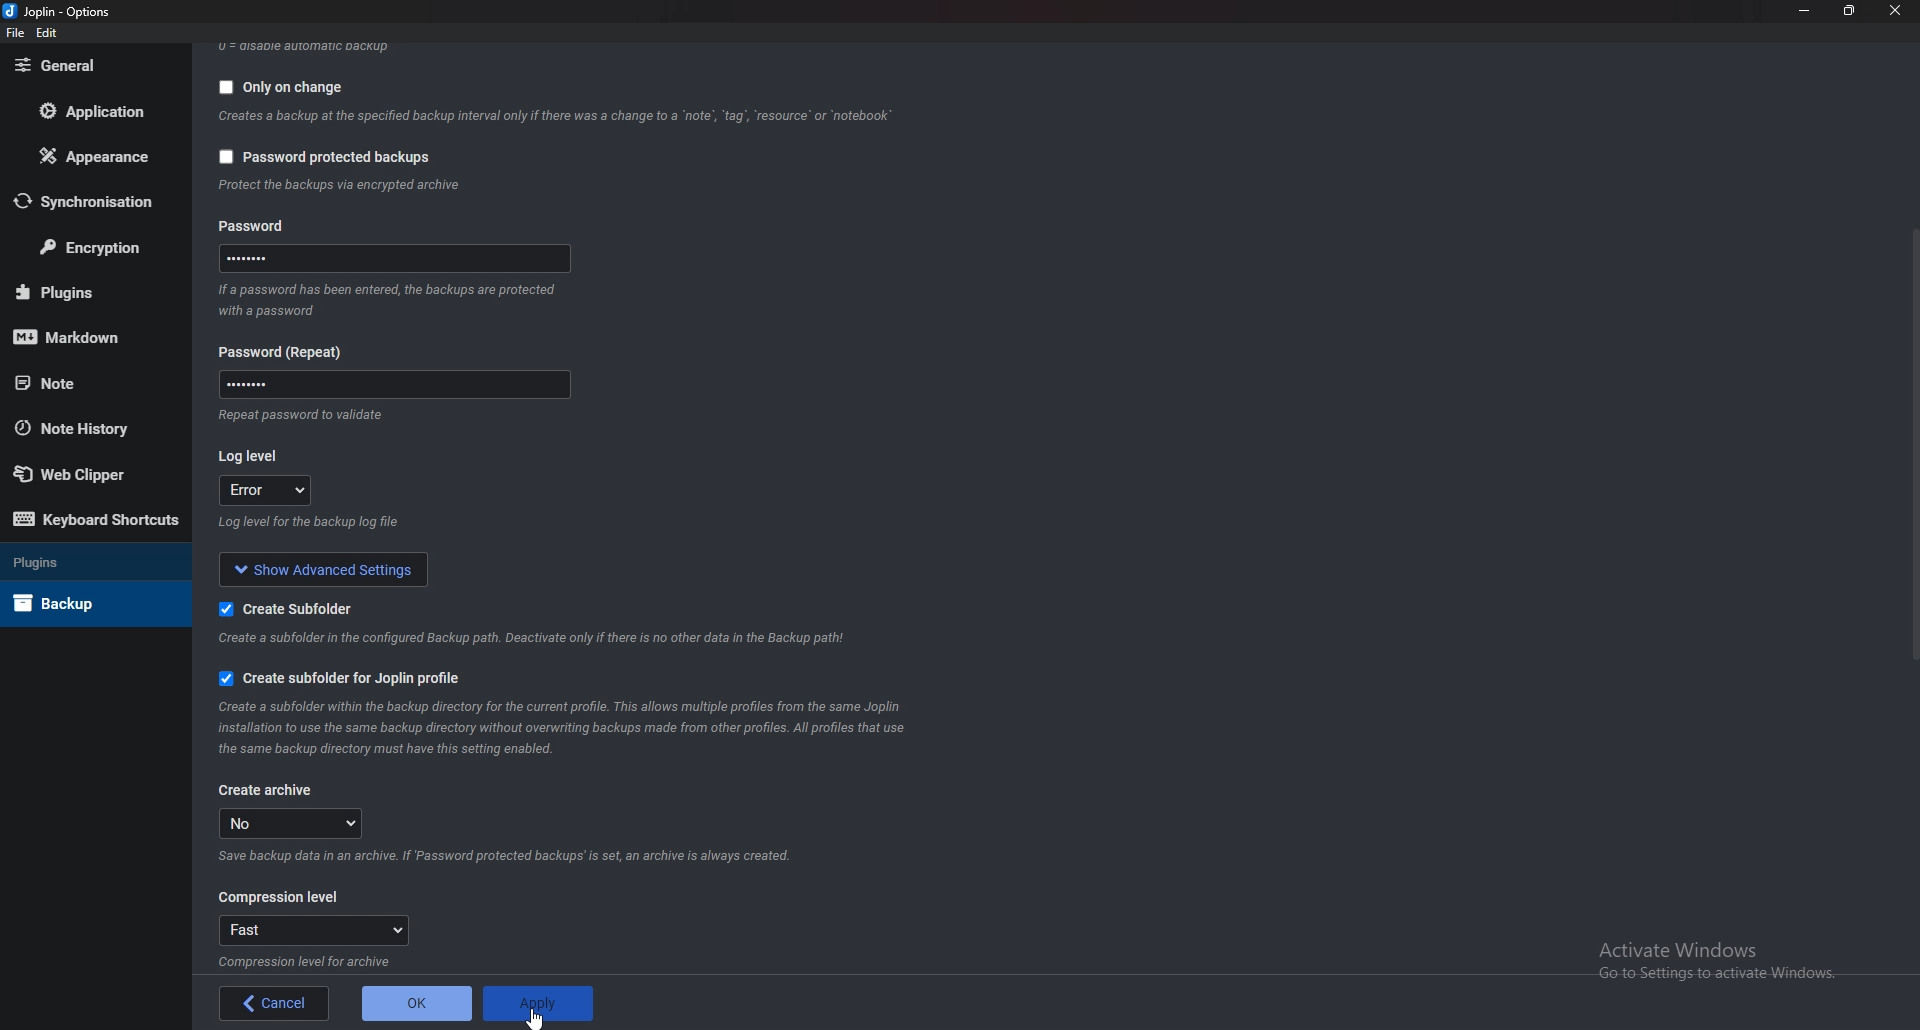 The width and height of the screenshot is (1920, 1030). I want to click on Password, so click(393, 261).